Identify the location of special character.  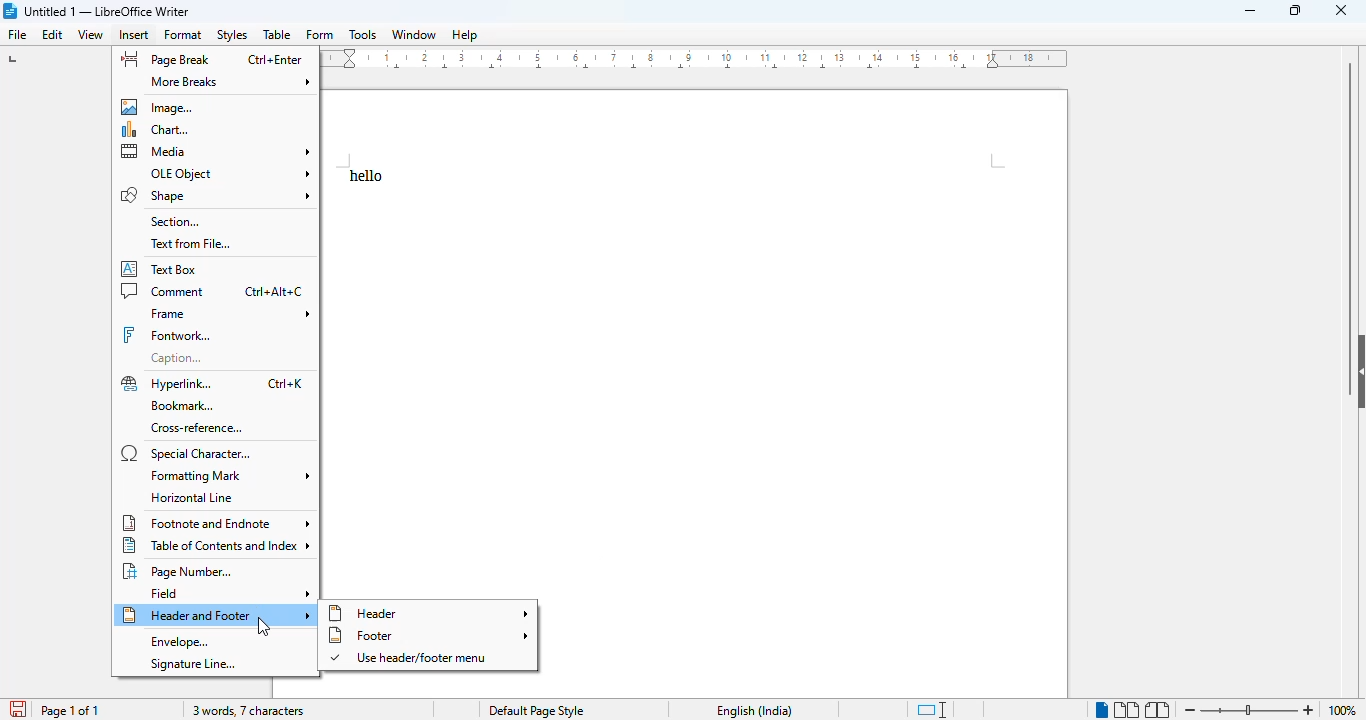
(188, 453).